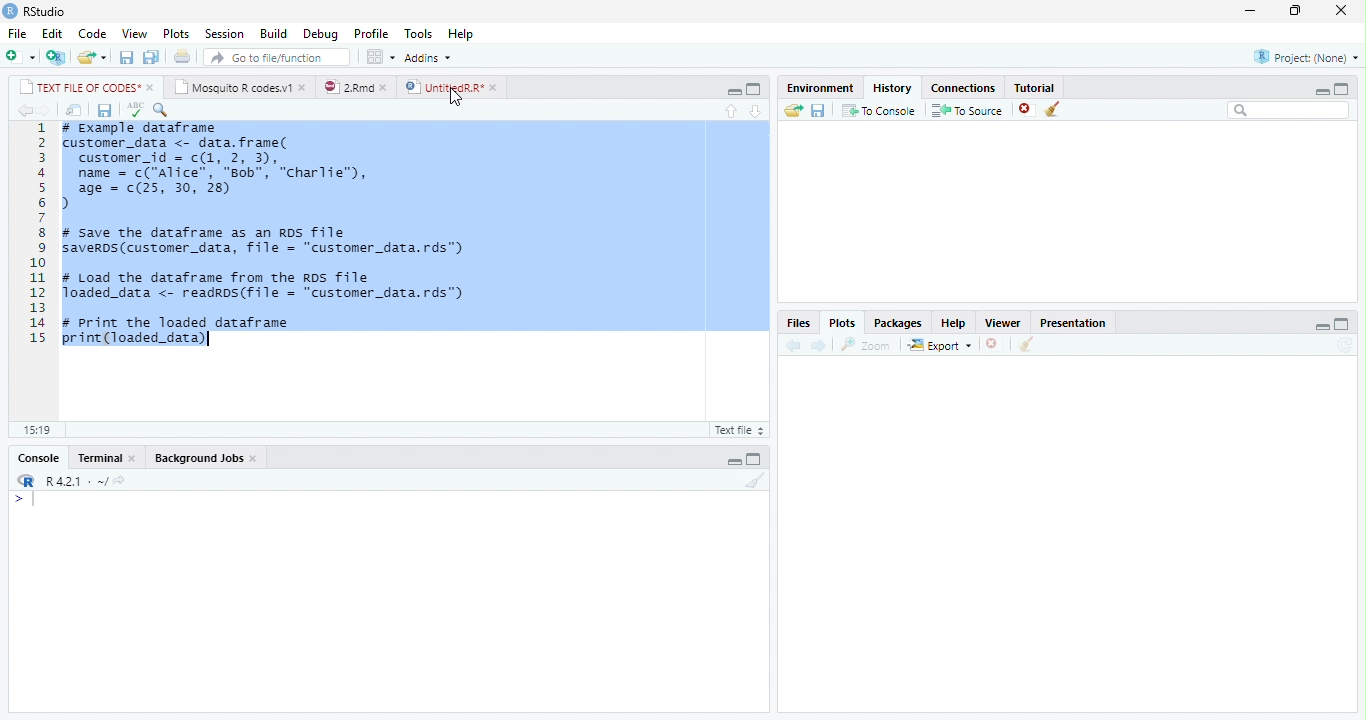  What do you see at coordinates (1342, 89) in the screenshot?
I see `maximize` at bounding box center [1342, 89].